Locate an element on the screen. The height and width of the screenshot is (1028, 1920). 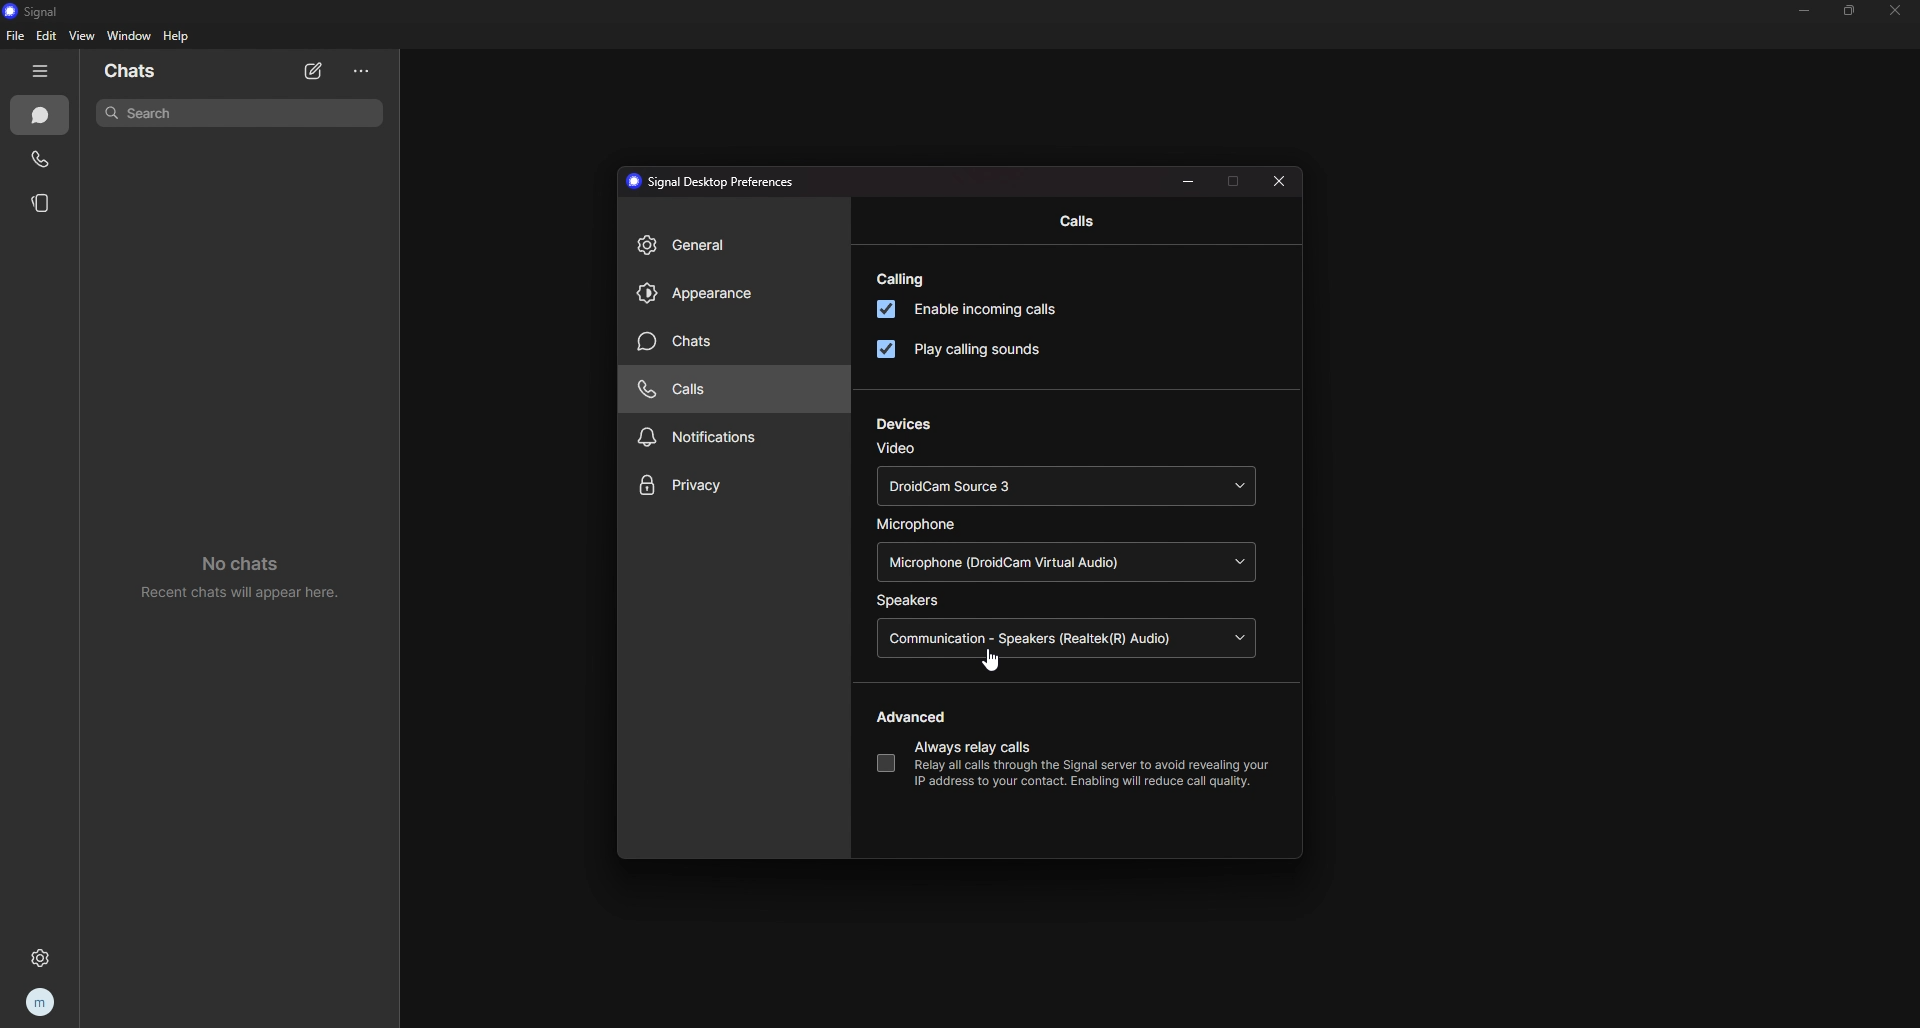
notifications is located at coordinates (724, 438).